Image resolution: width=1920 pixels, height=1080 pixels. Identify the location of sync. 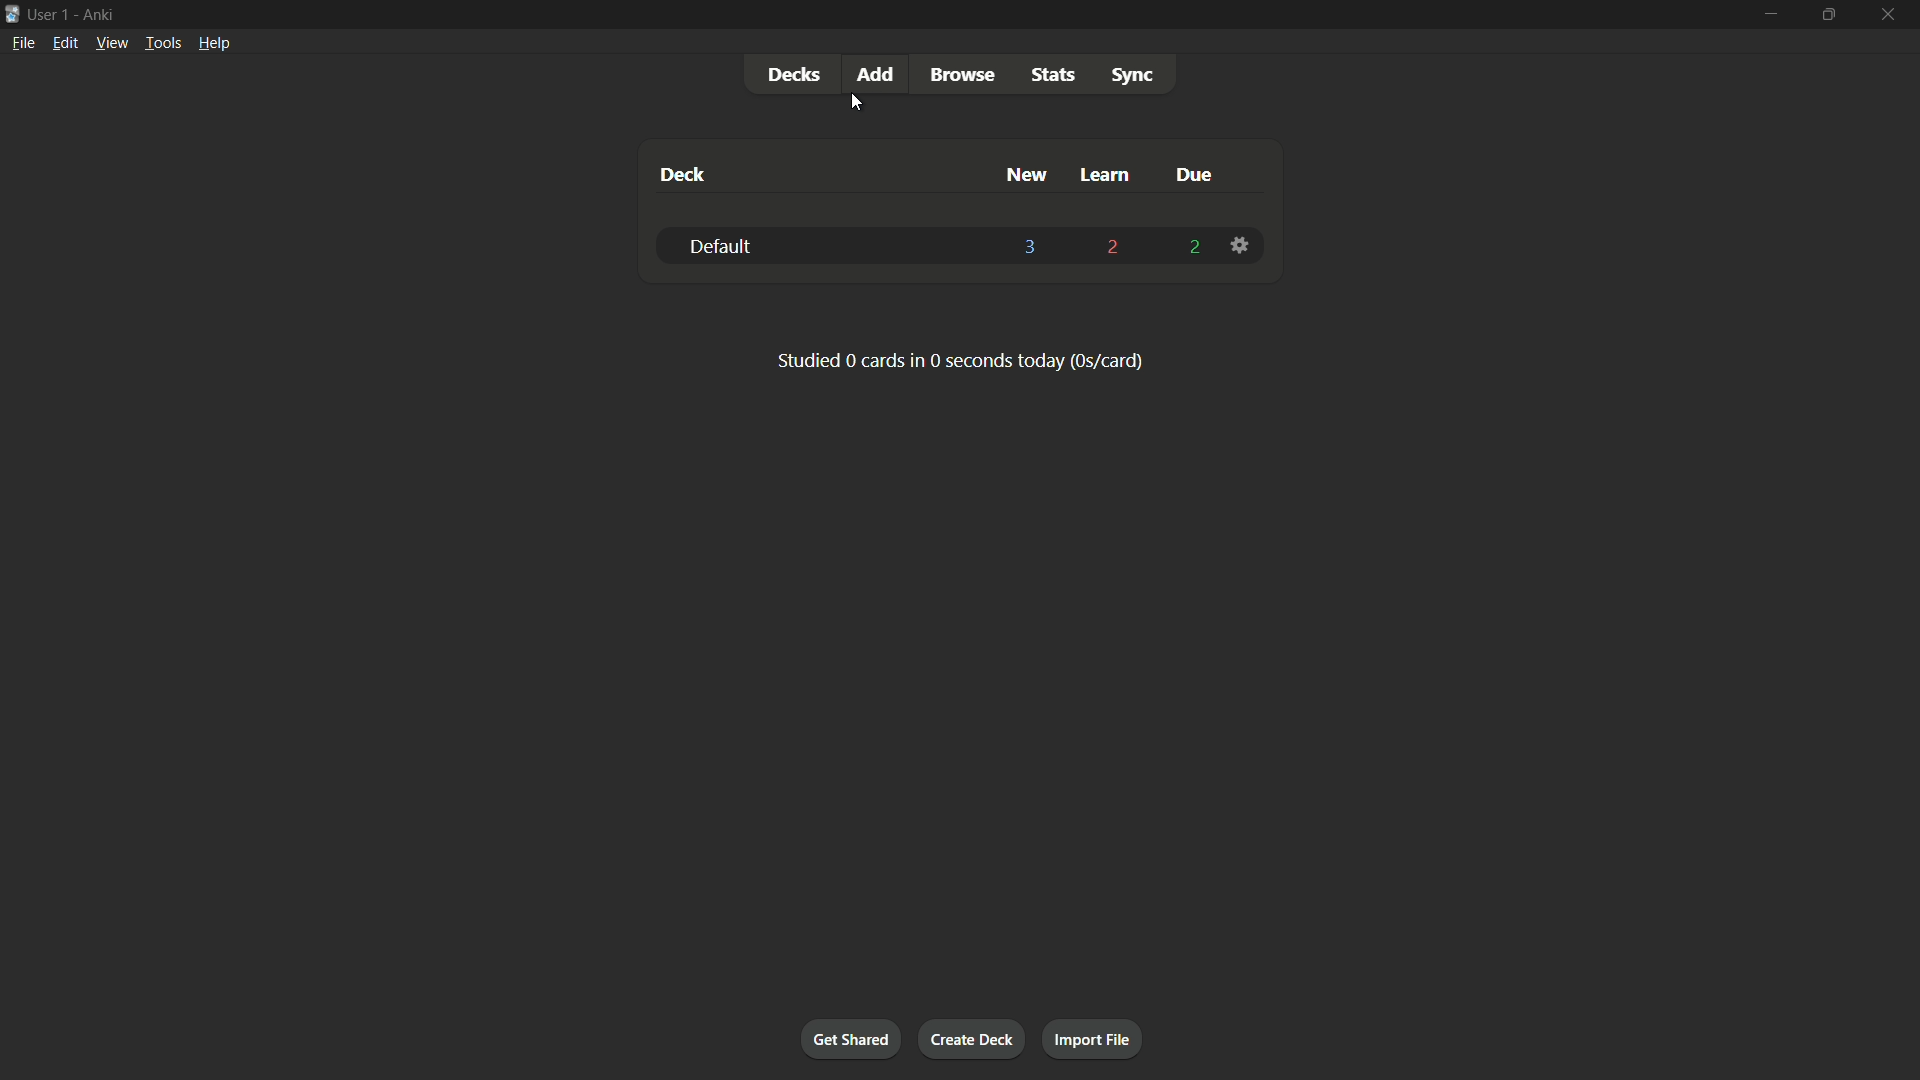
(1133, 76).